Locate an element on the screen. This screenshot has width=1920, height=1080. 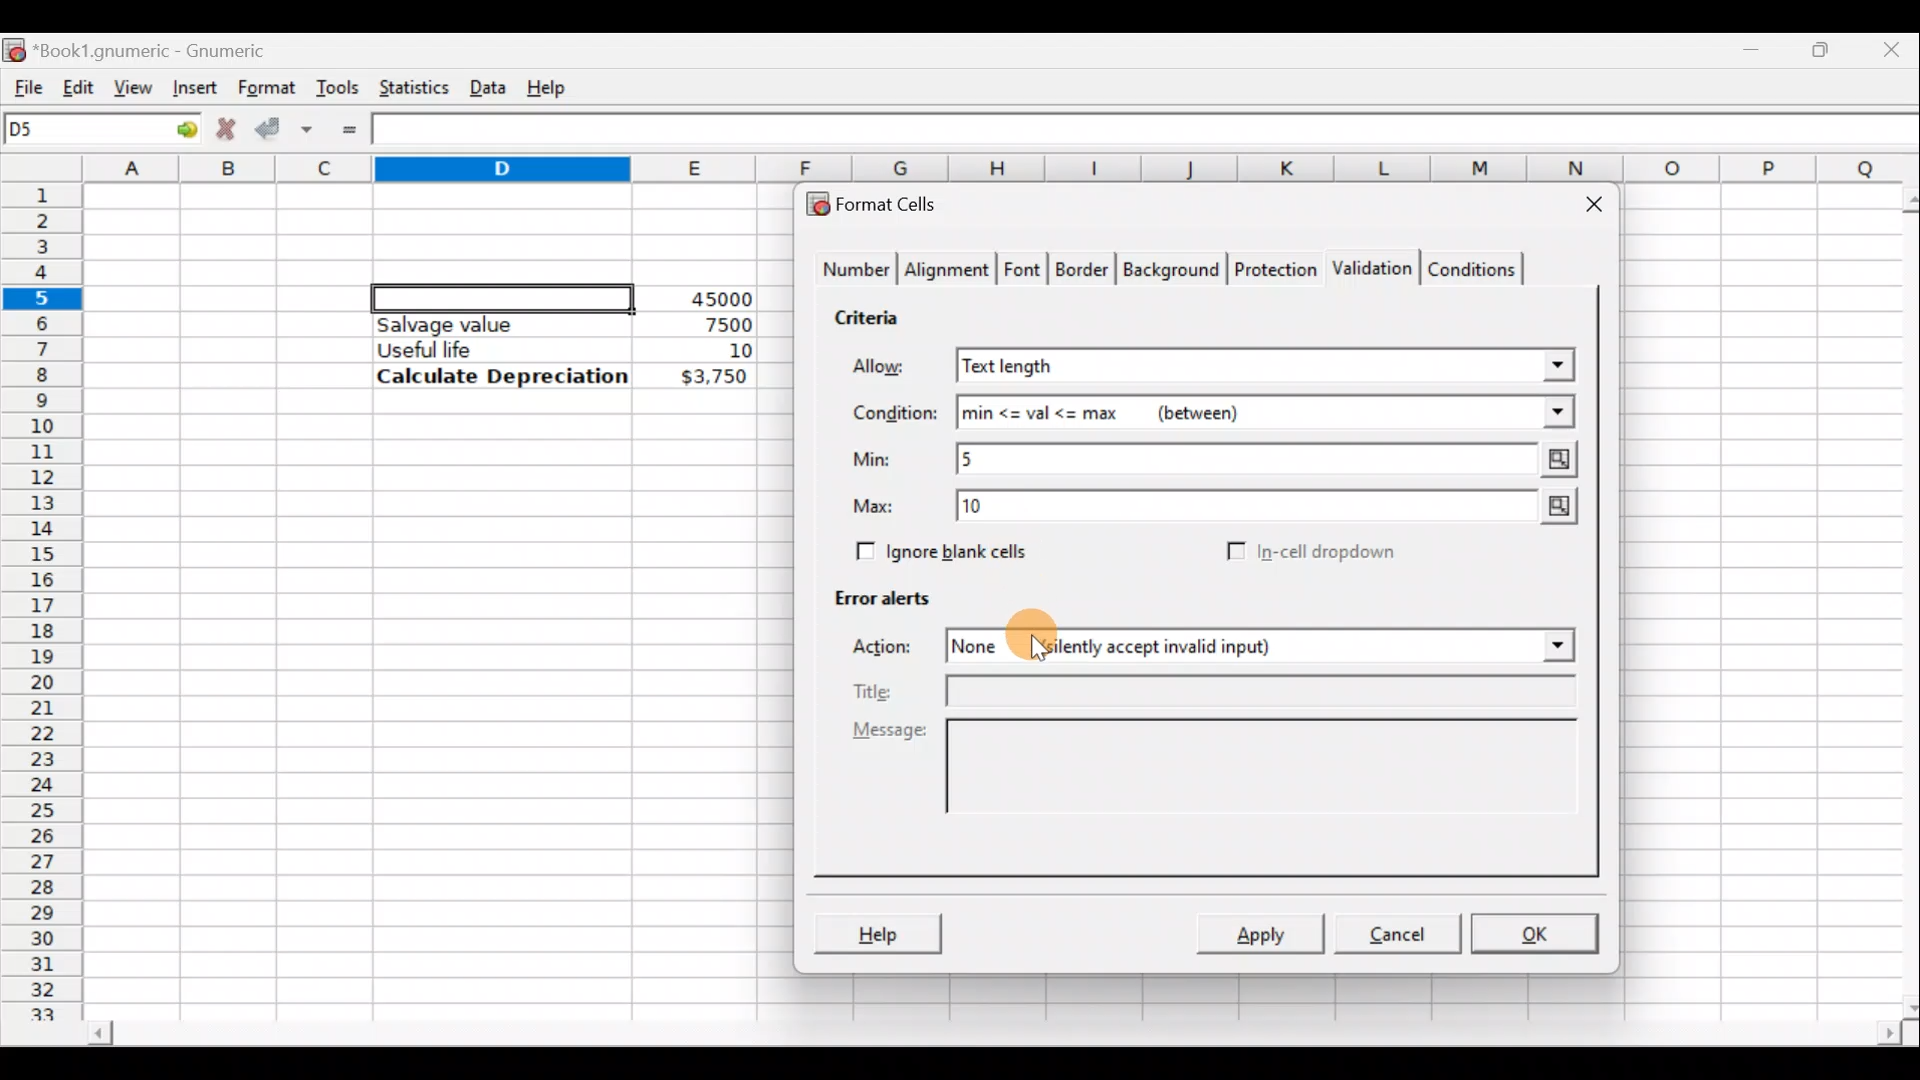
Help is located at coordinates (877, 936).